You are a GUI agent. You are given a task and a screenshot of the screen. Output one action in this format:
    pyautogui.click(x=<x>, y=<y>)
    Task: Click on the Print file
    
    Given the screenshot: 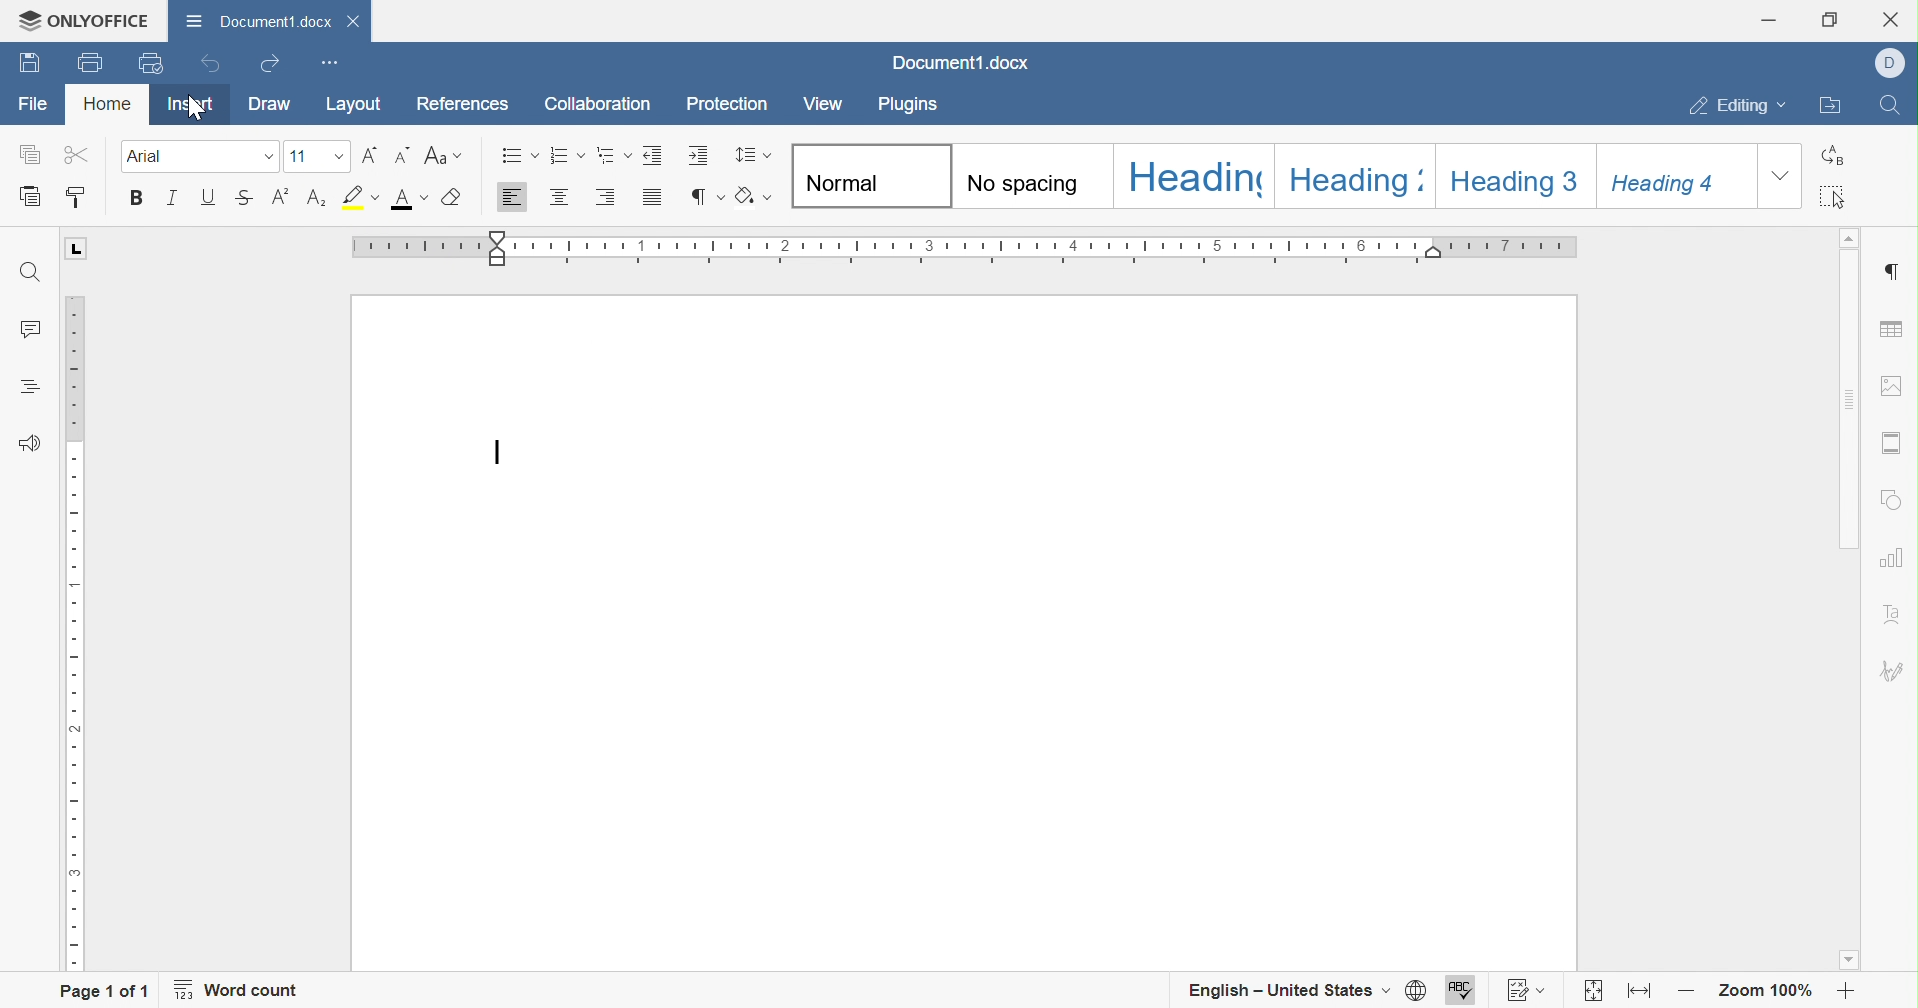 What is the action you would take?
    pyautogui.click(x=94, y=61)
    